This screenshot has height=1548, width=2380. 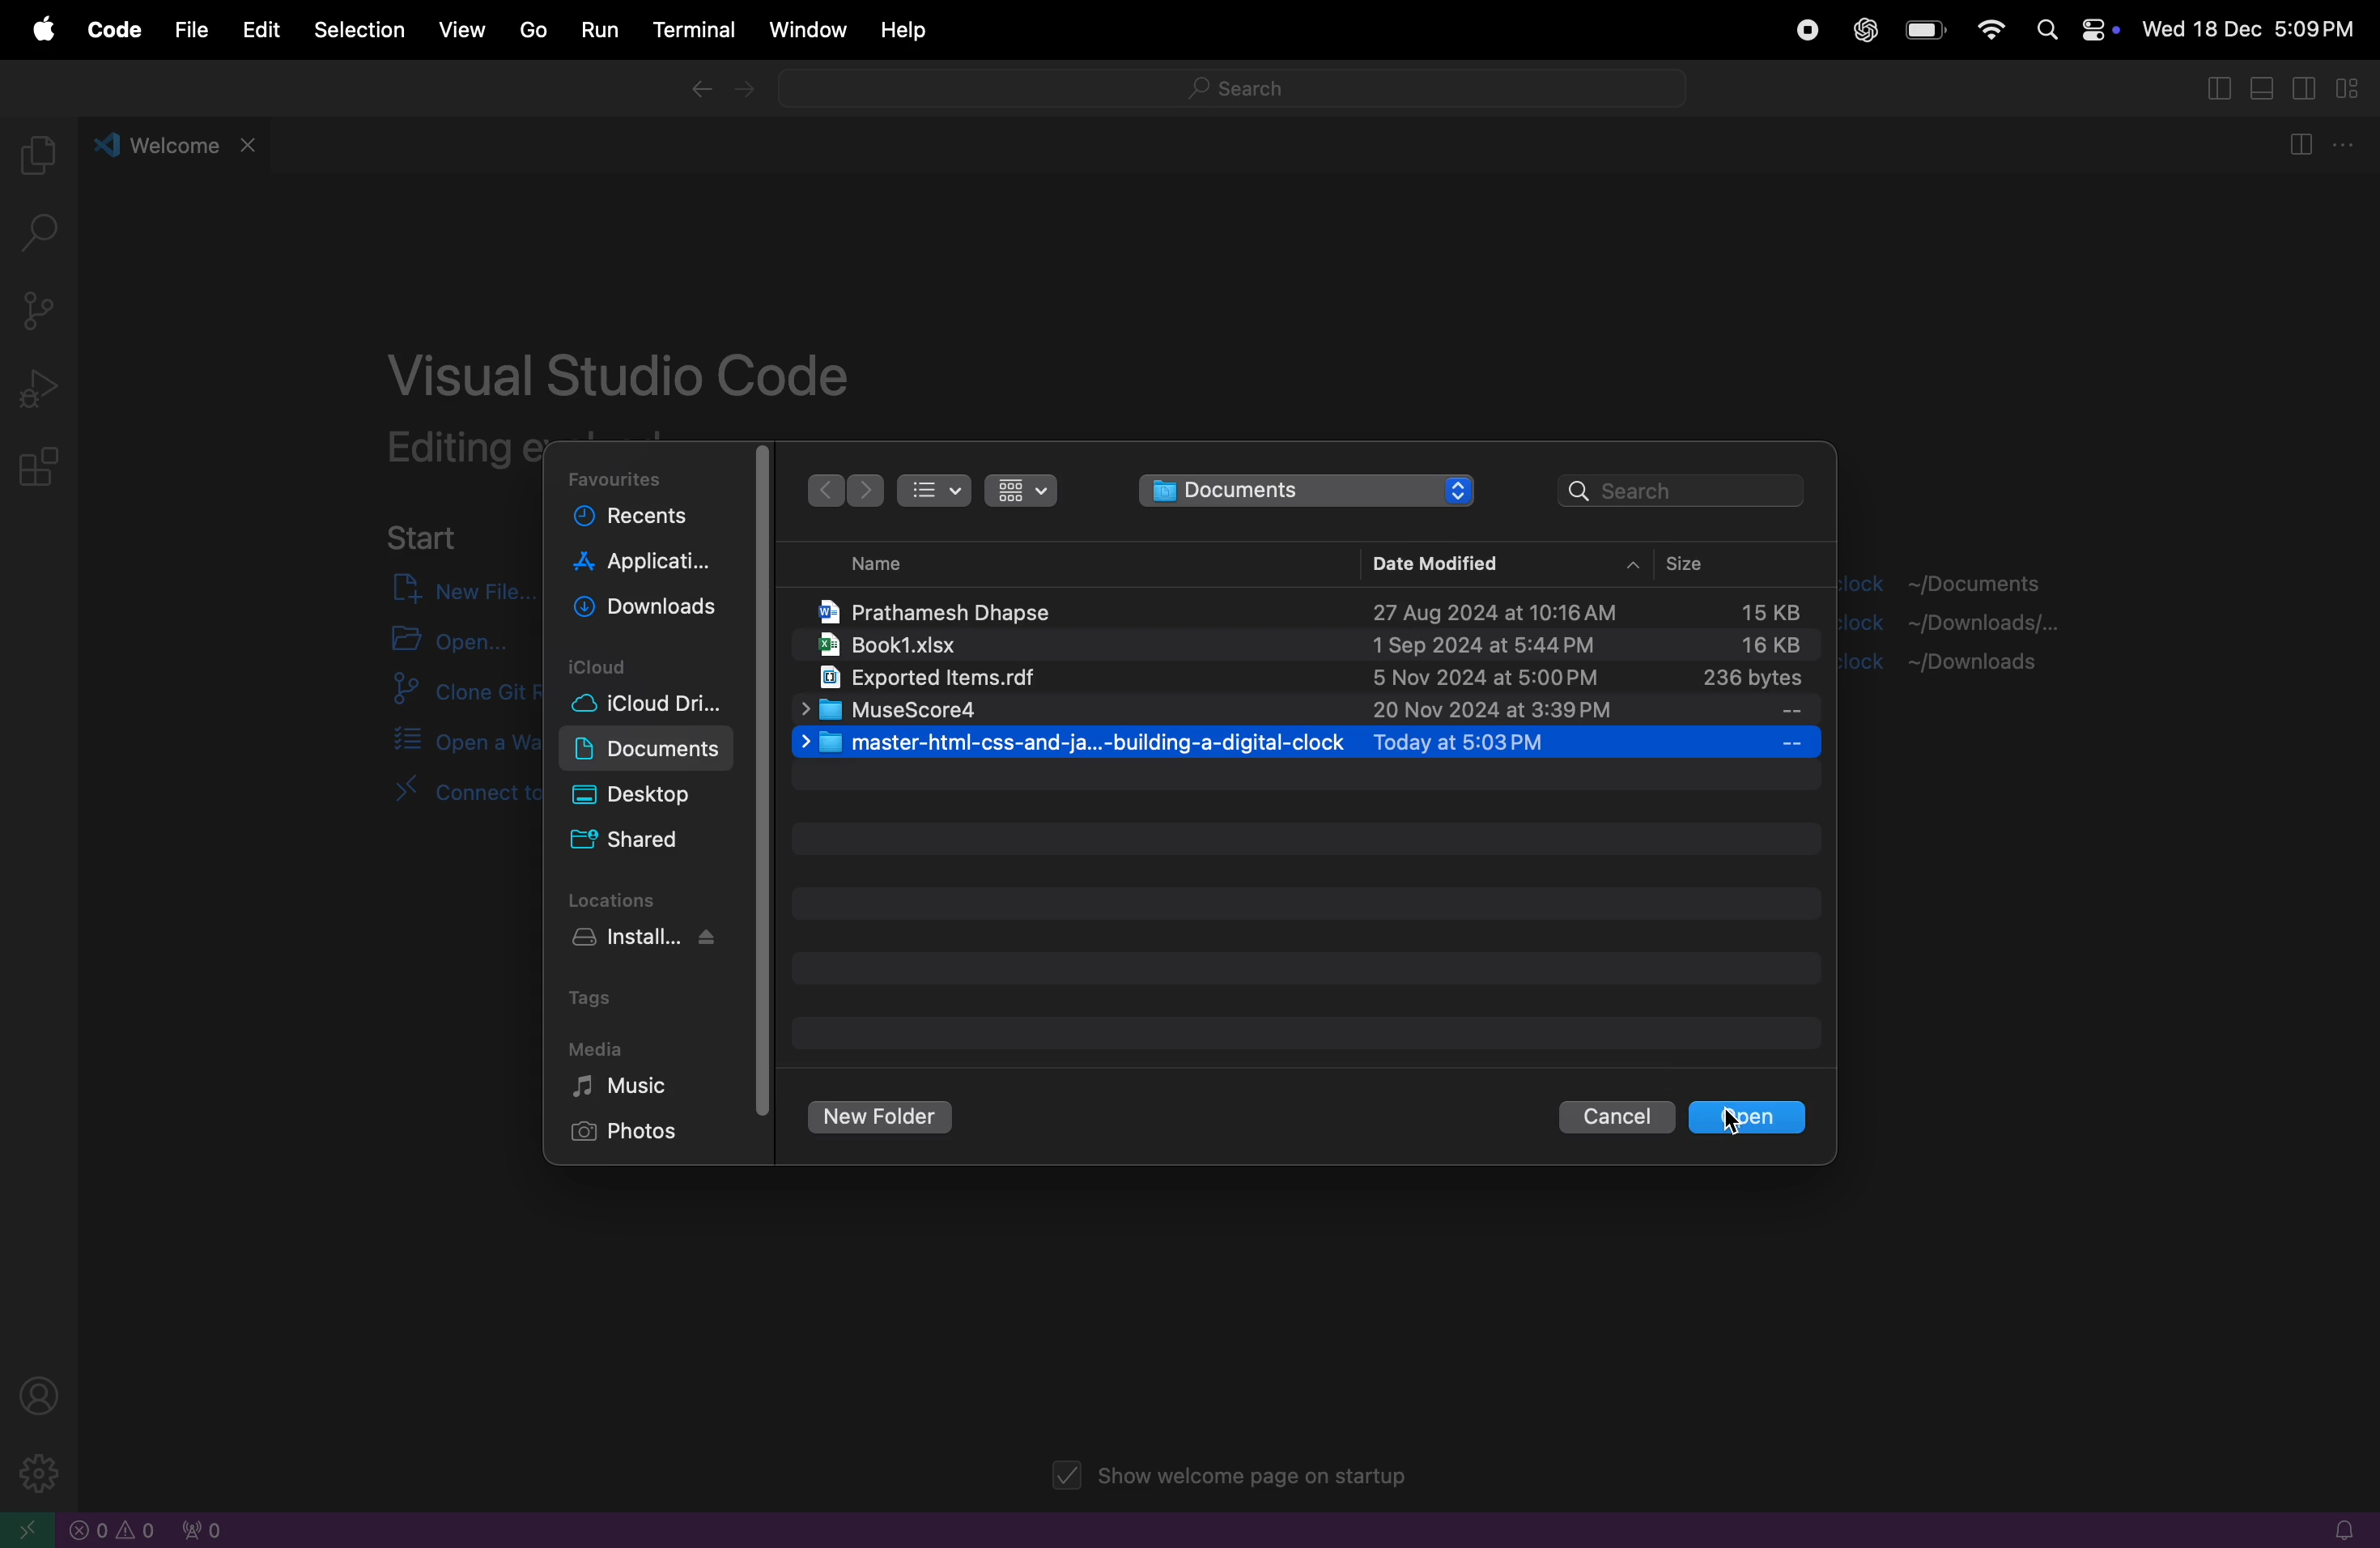 What do you see at coordinates (1684, 488) in the screenshot?
I see `search` at bounding box center [1684, 488].